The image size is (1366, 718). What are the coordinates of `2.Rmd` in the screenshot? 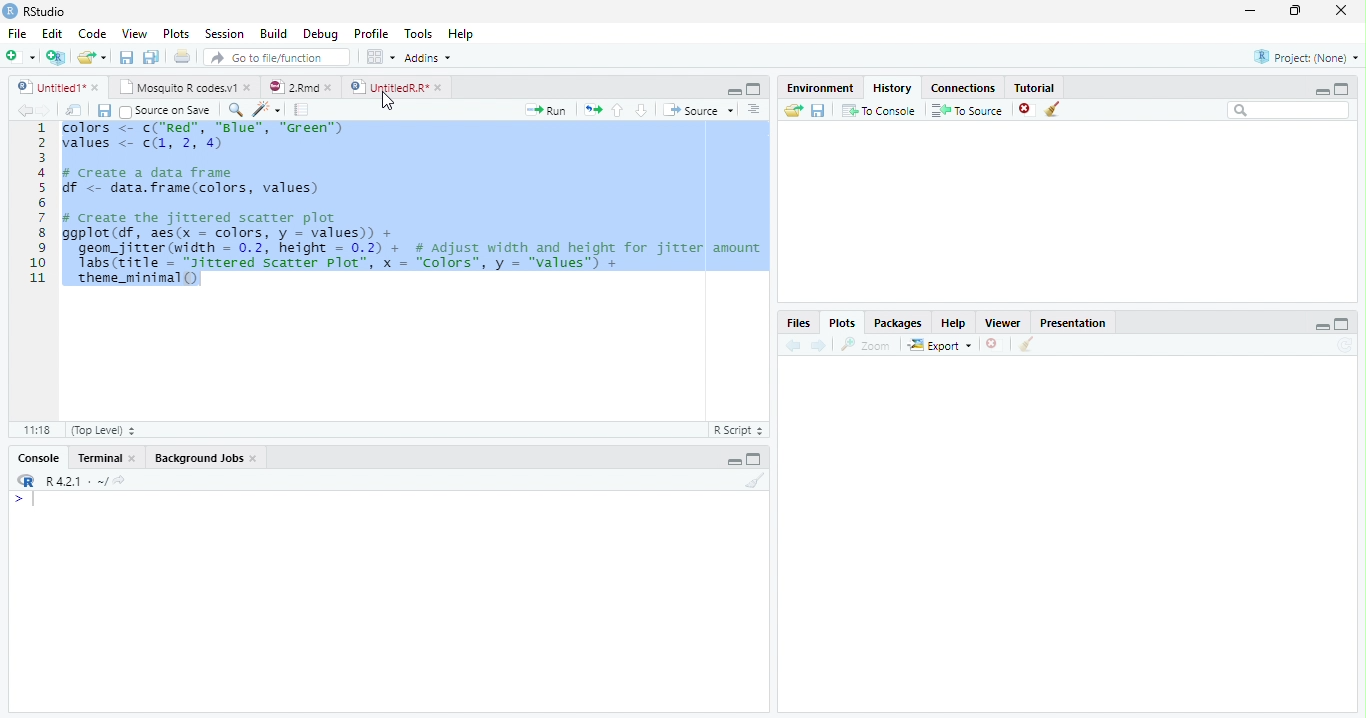 It's located at (291, 87).